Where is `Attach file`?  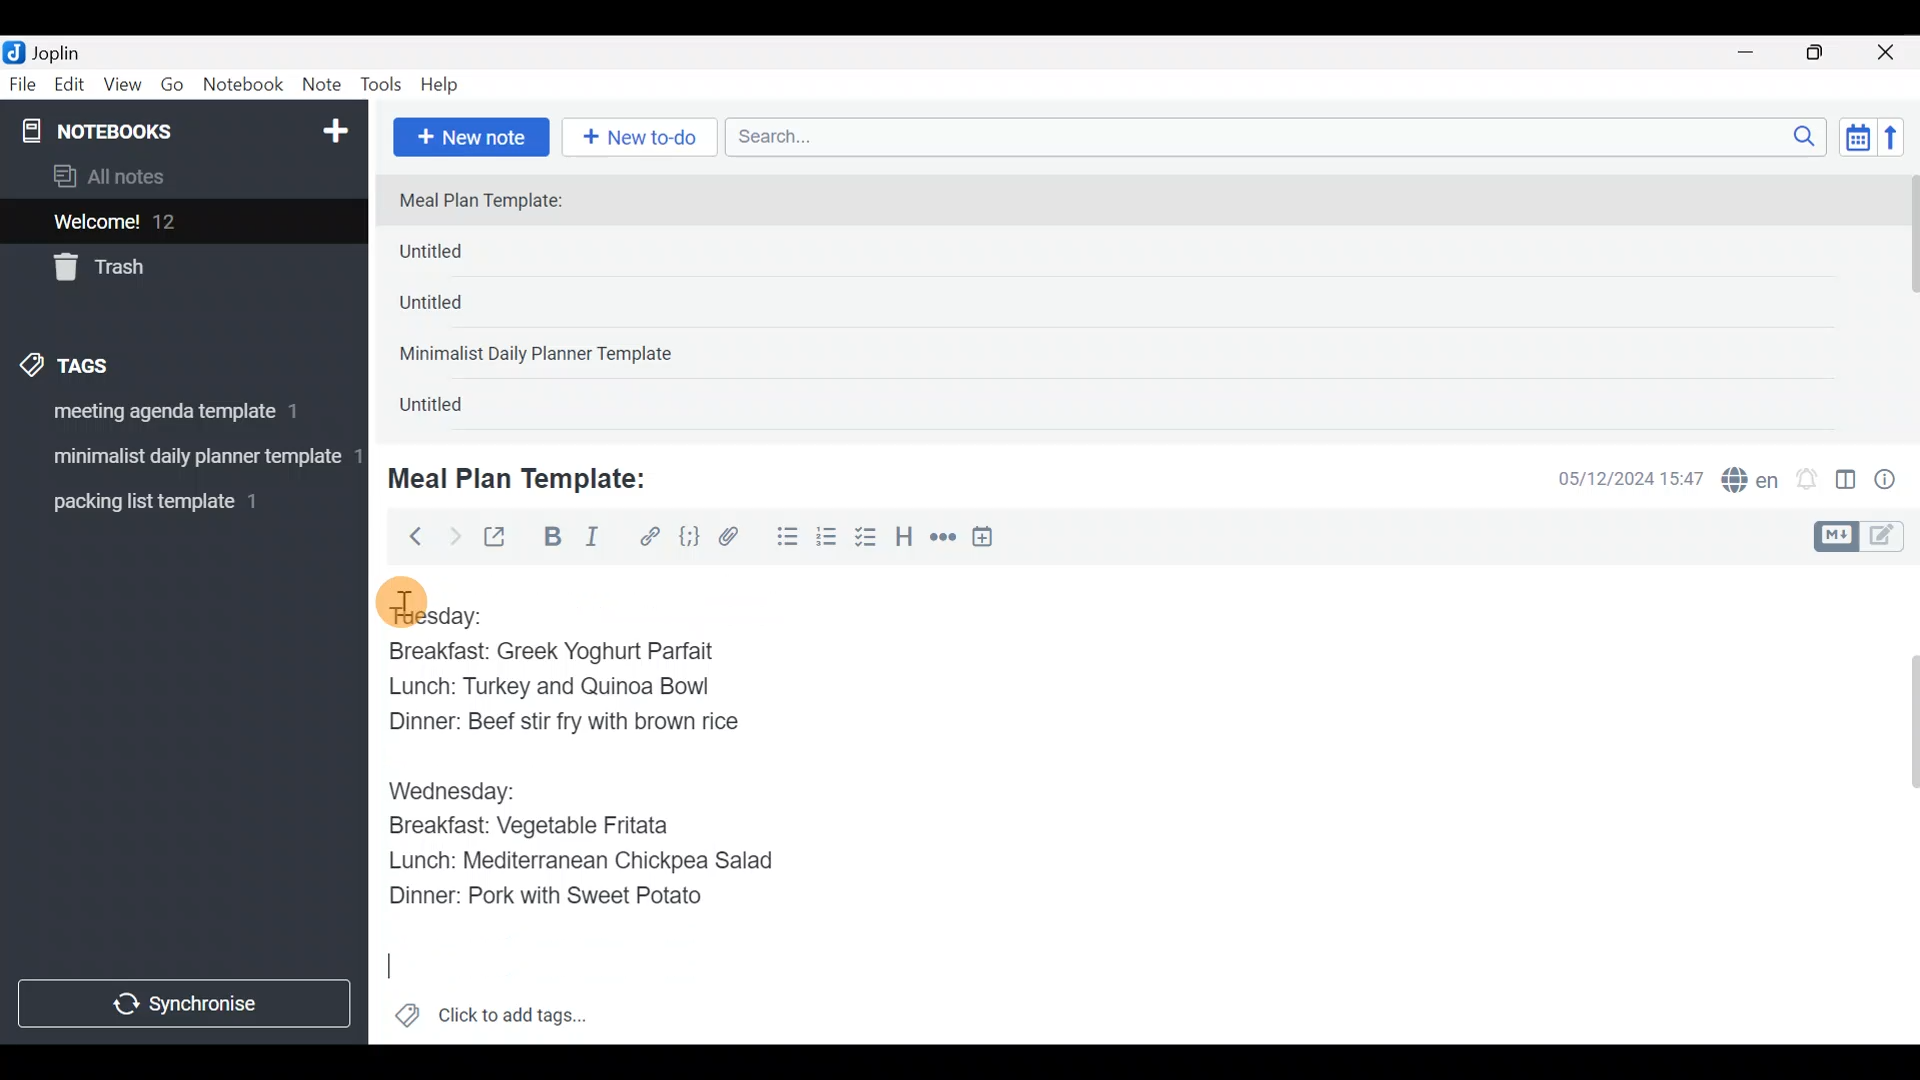
Attach file is located at coordinates (735, 539).